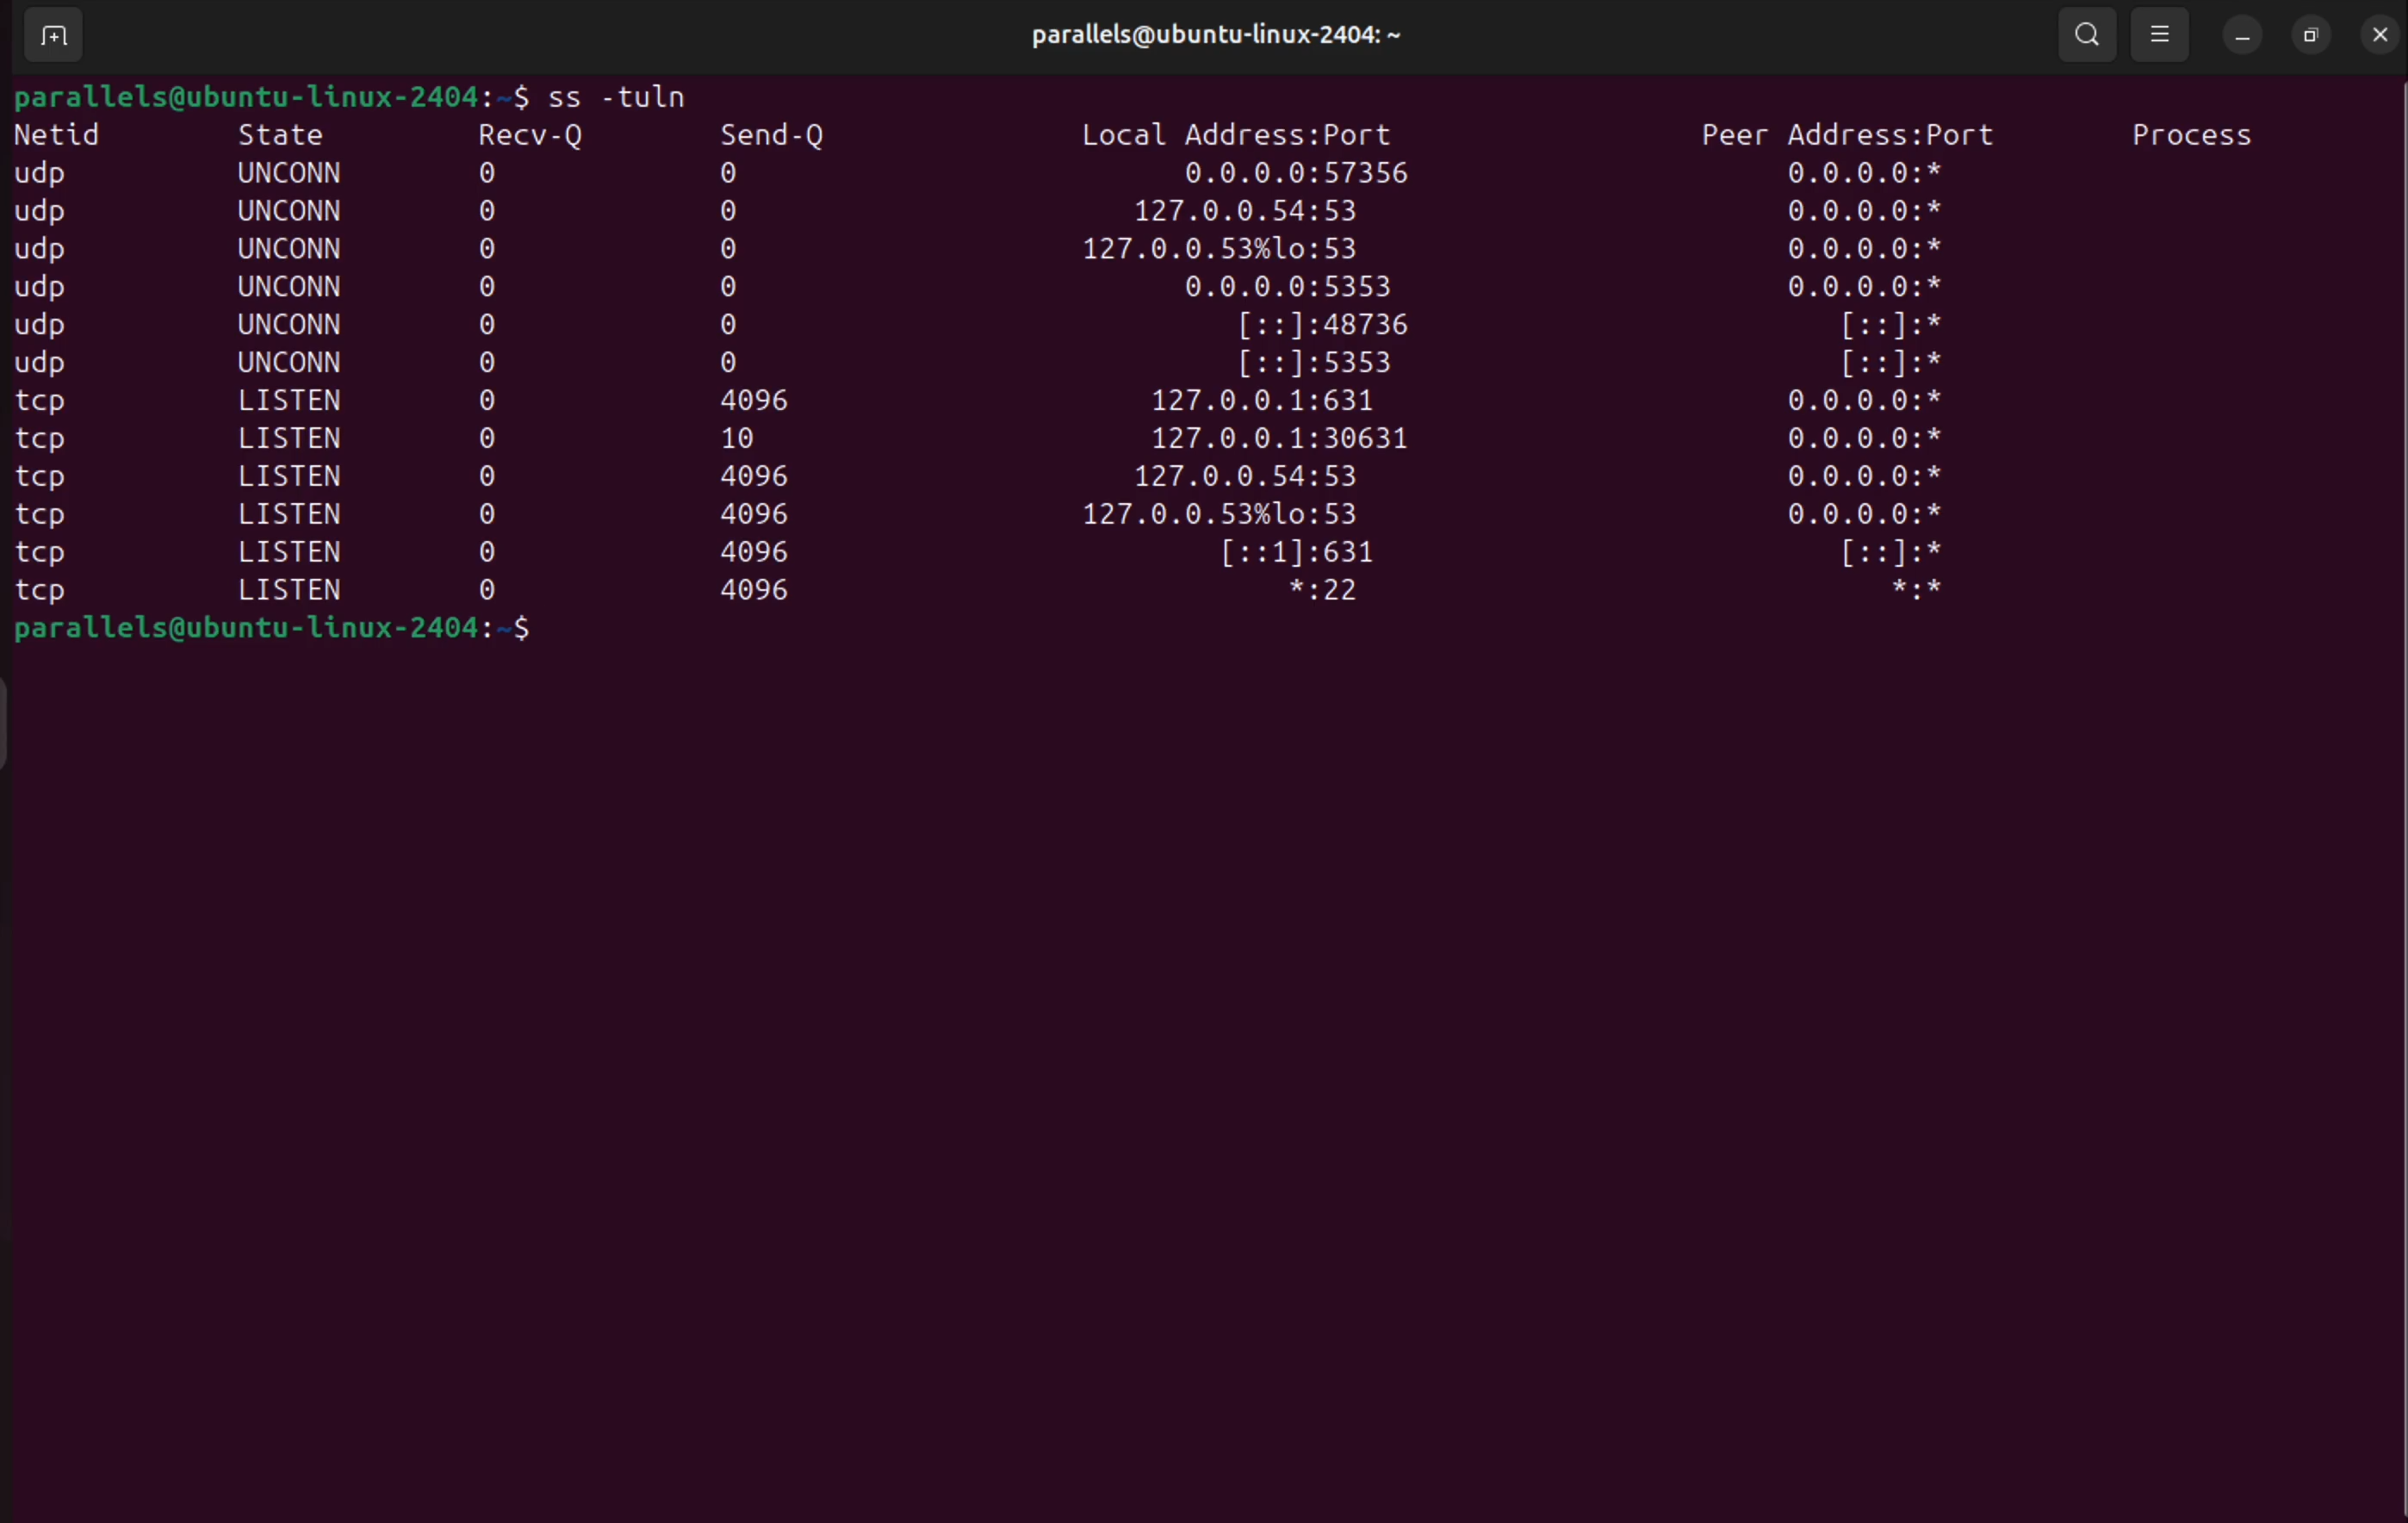 The width and height of the screenshot is (2408, 1523). What do you see at coordinates (44, 211) in the screenshot?
I see `udp` at bounding box center [44, 211].